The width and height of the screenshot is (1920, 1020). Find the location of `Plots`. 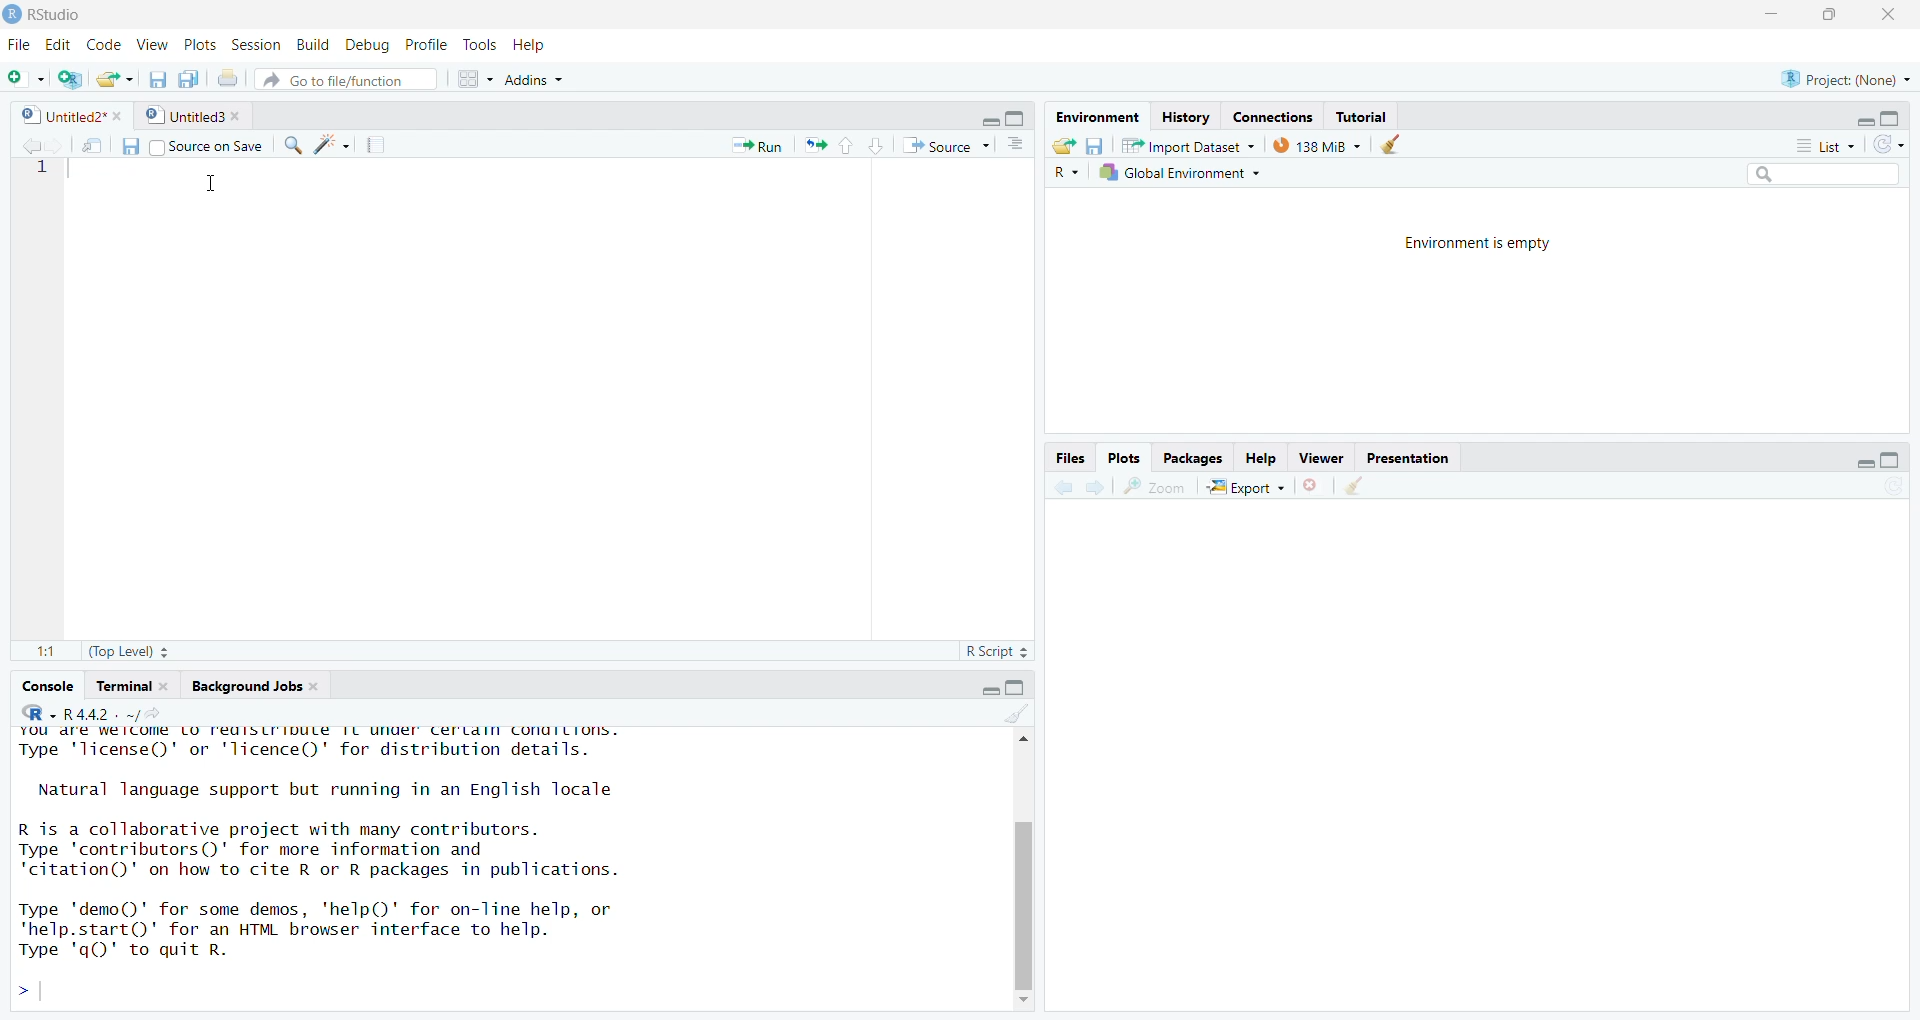

Plots is located at coordinates (1125, 455).